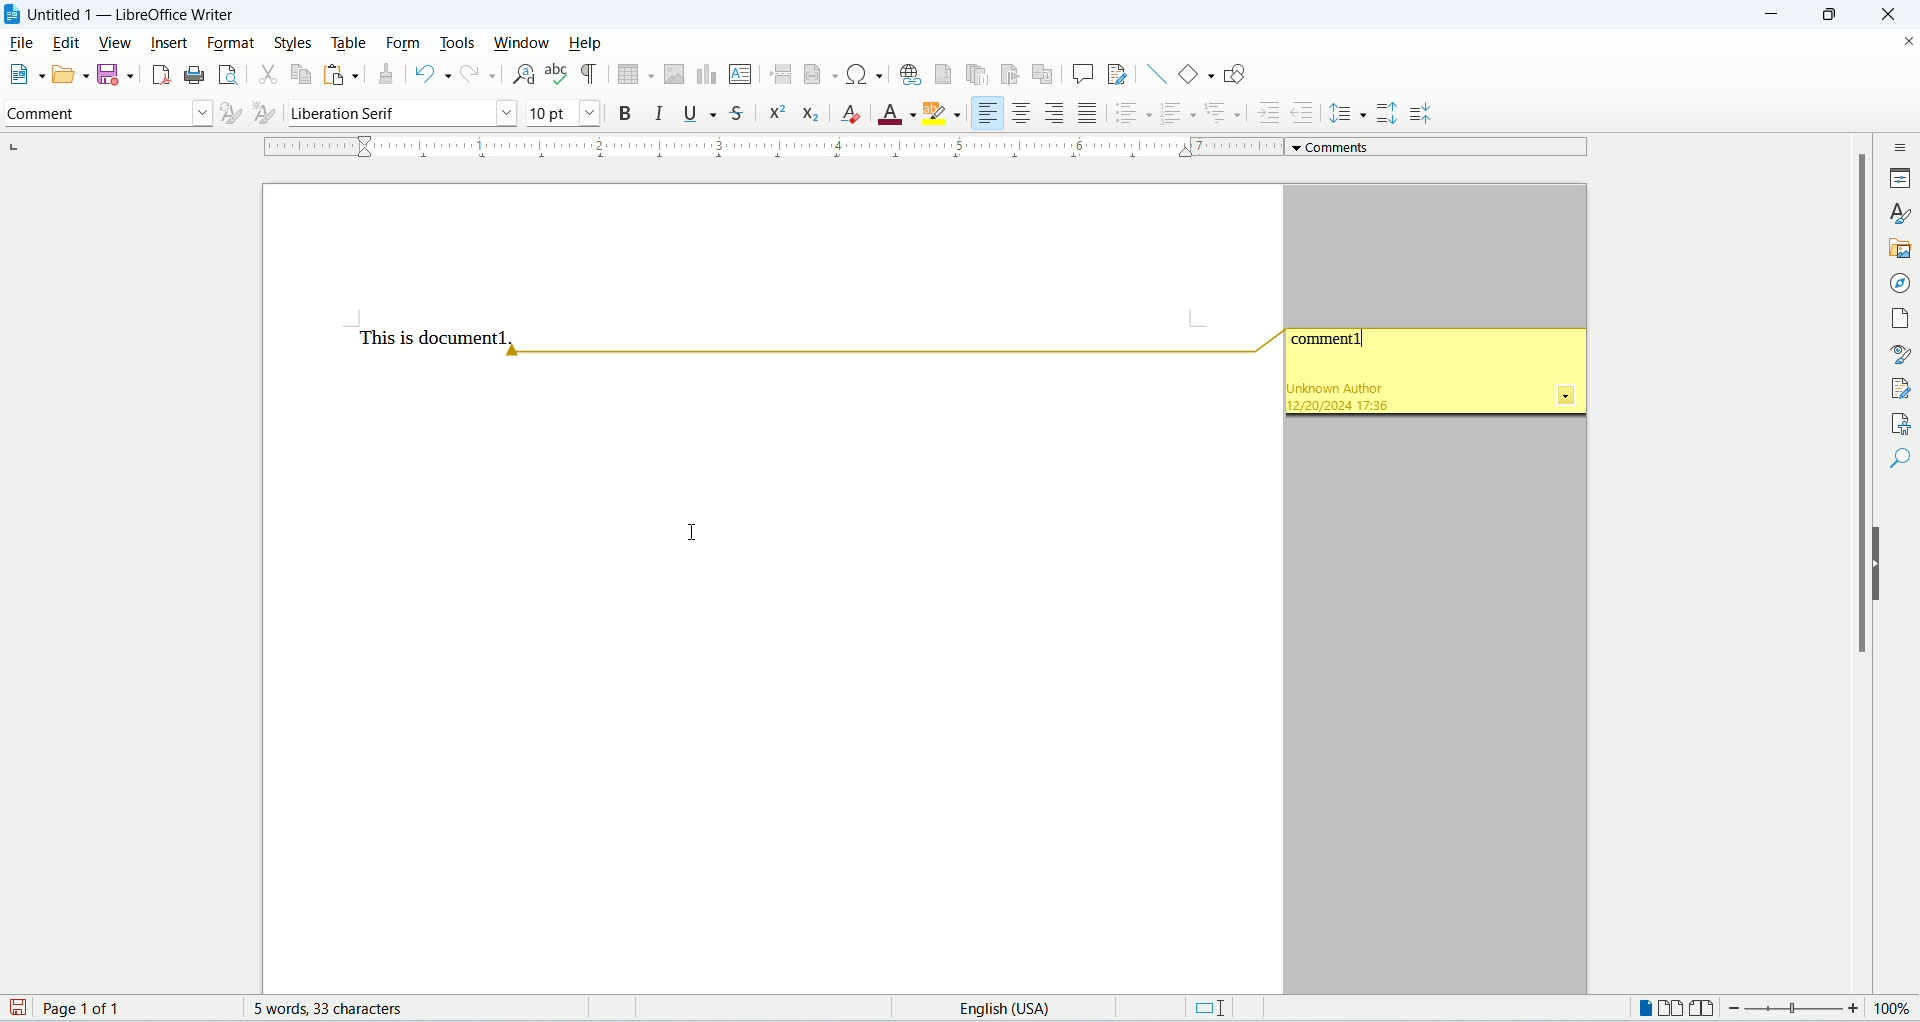  Describe the element at coordinates (458, 43) in the screenshot. I see `tools` at that location.